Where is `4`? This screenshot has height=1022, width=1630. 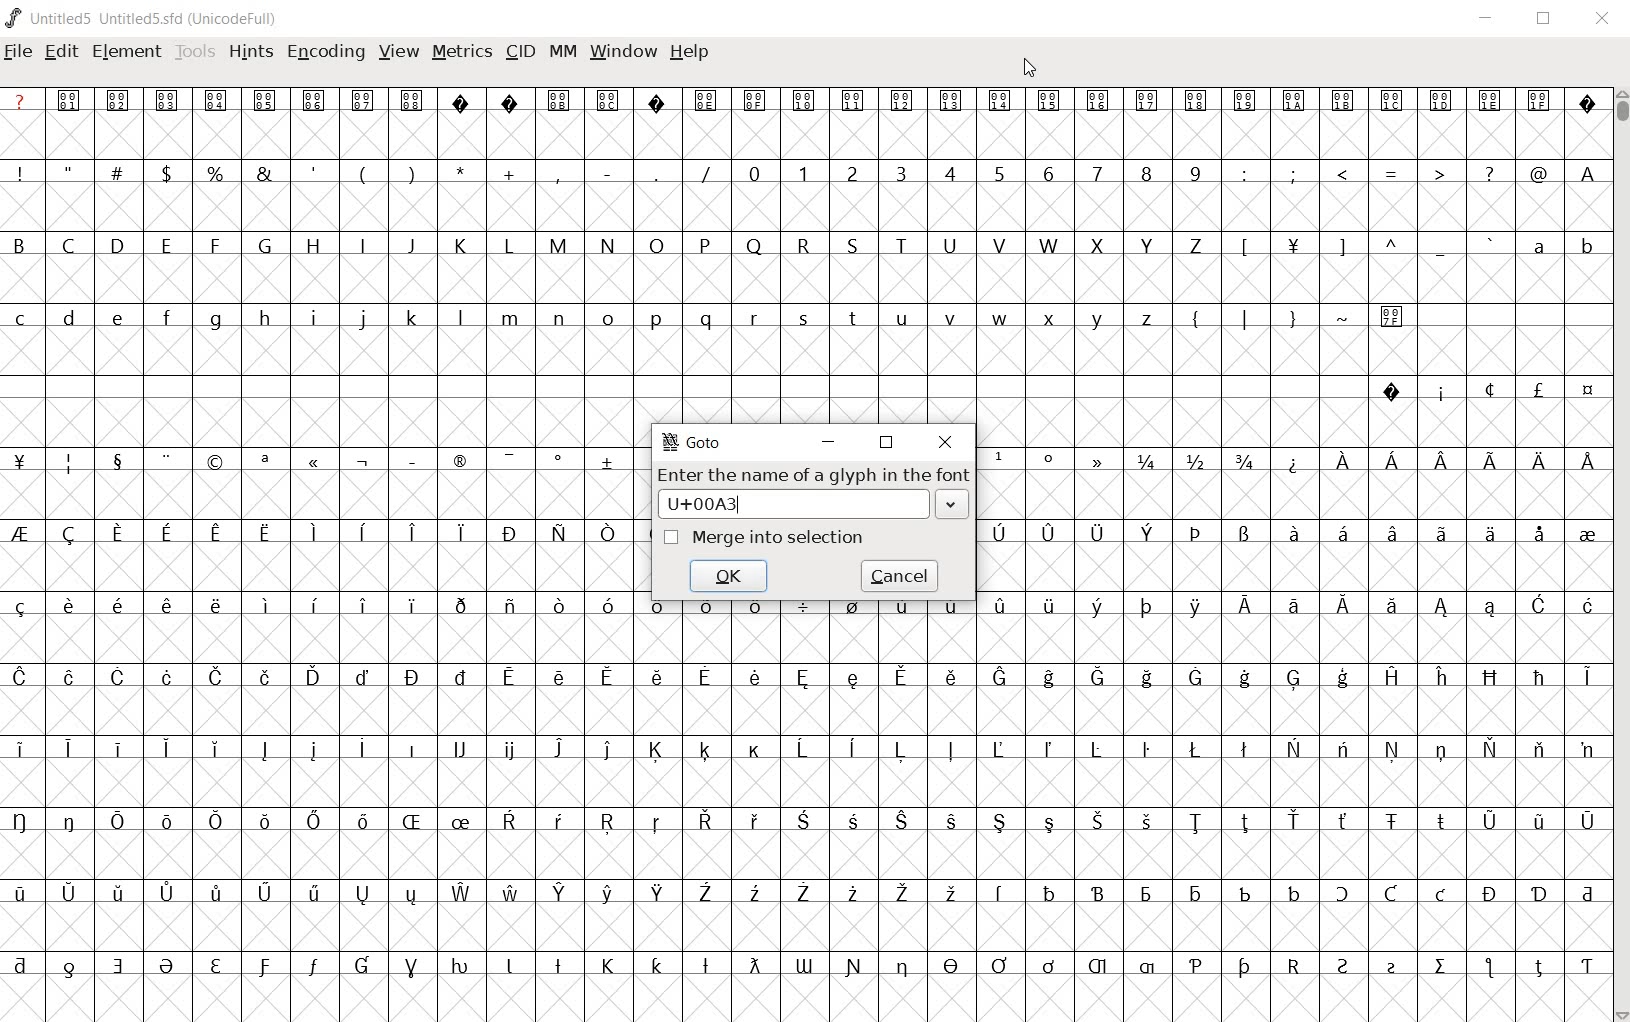
4 is located at coordinates (949, 172).